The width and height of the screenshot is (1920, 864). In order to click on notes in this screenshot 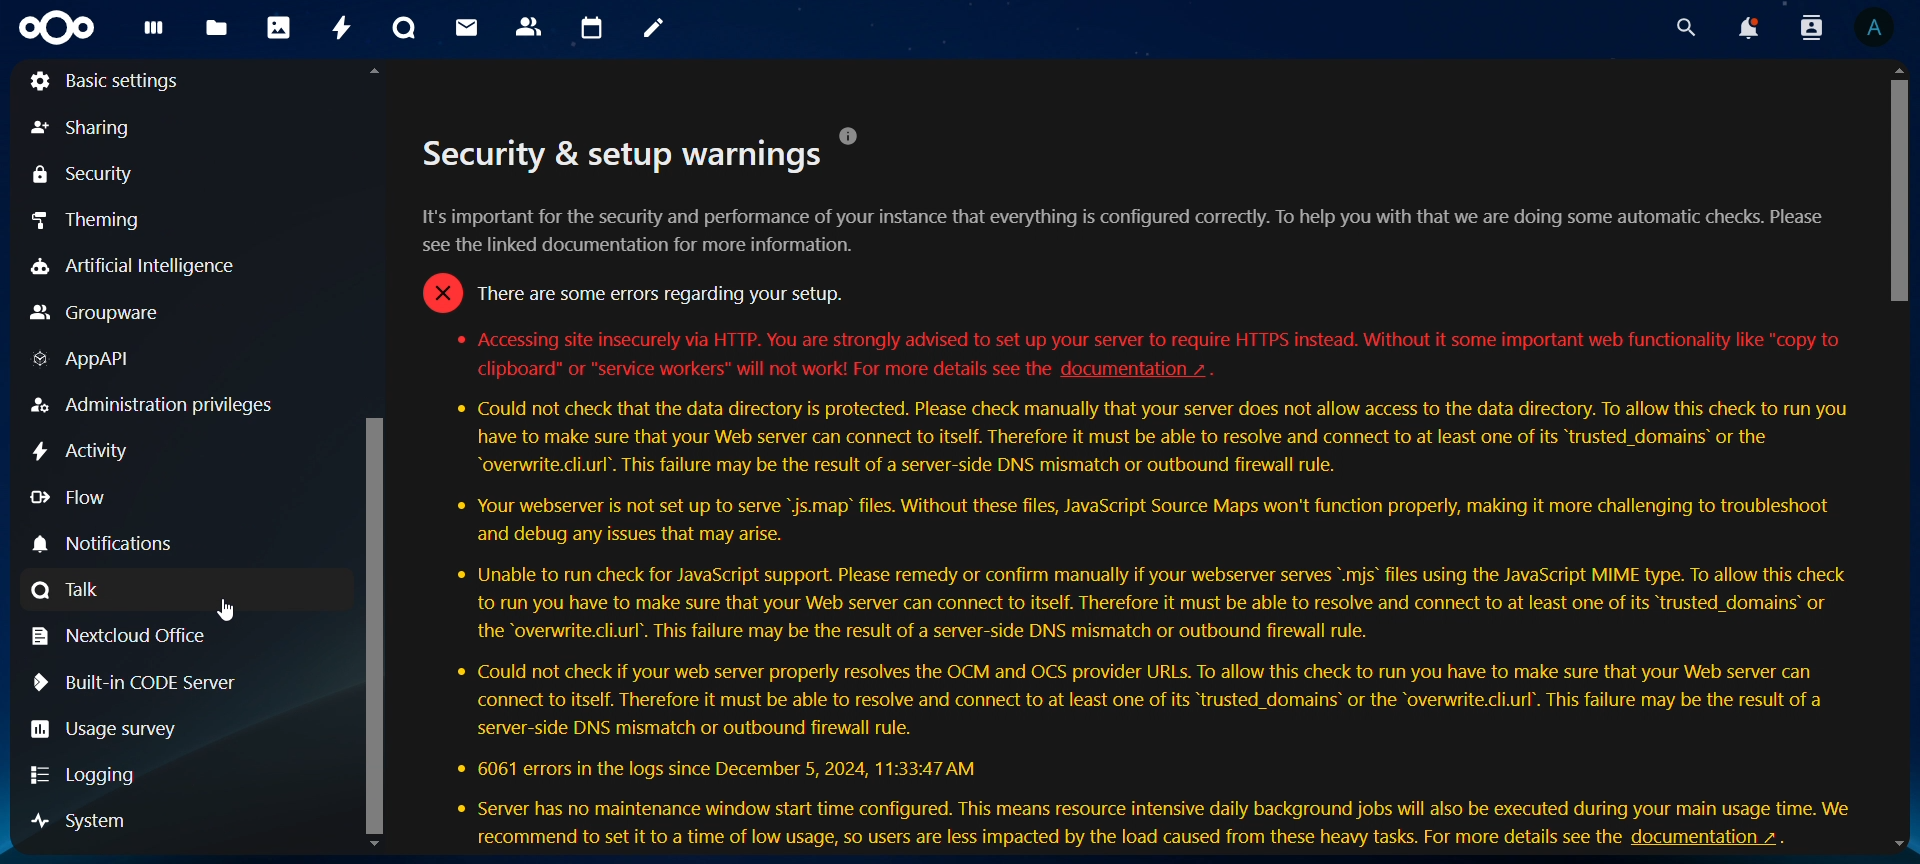, I will do `click(653, 31)`.